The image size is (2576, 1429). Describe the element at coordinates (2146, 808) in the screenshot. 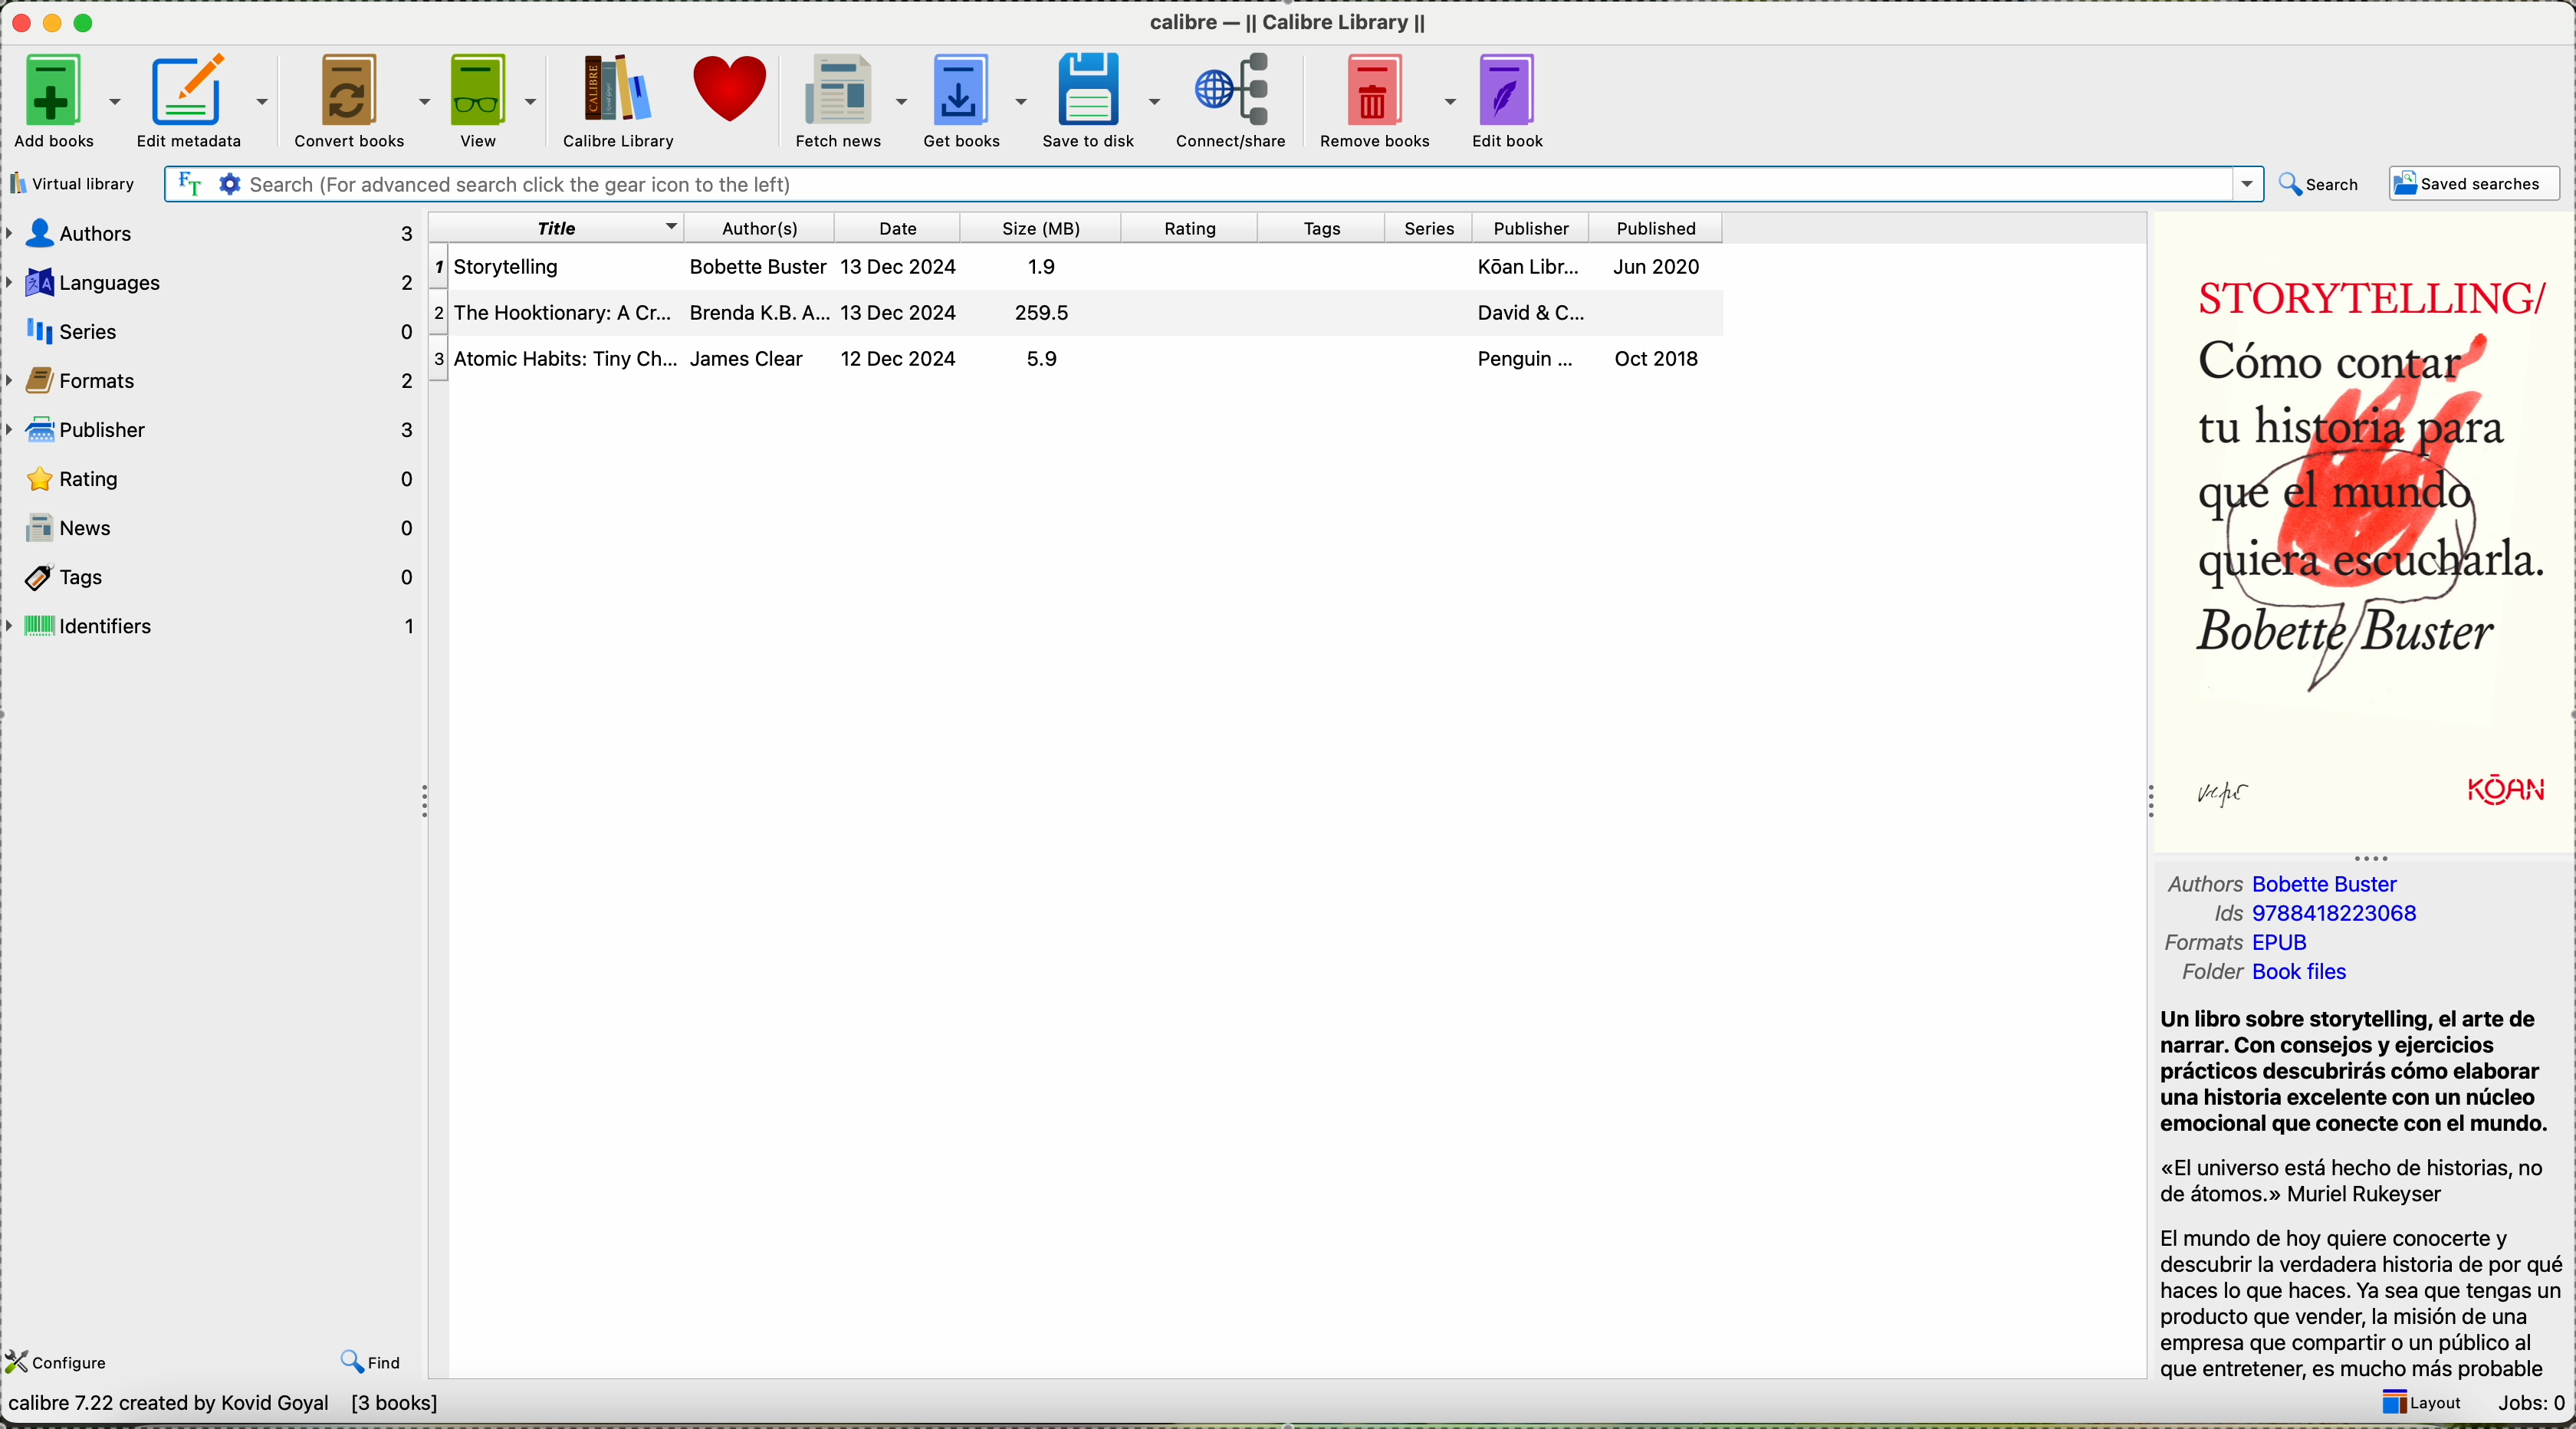

I see `collapse` at that location.